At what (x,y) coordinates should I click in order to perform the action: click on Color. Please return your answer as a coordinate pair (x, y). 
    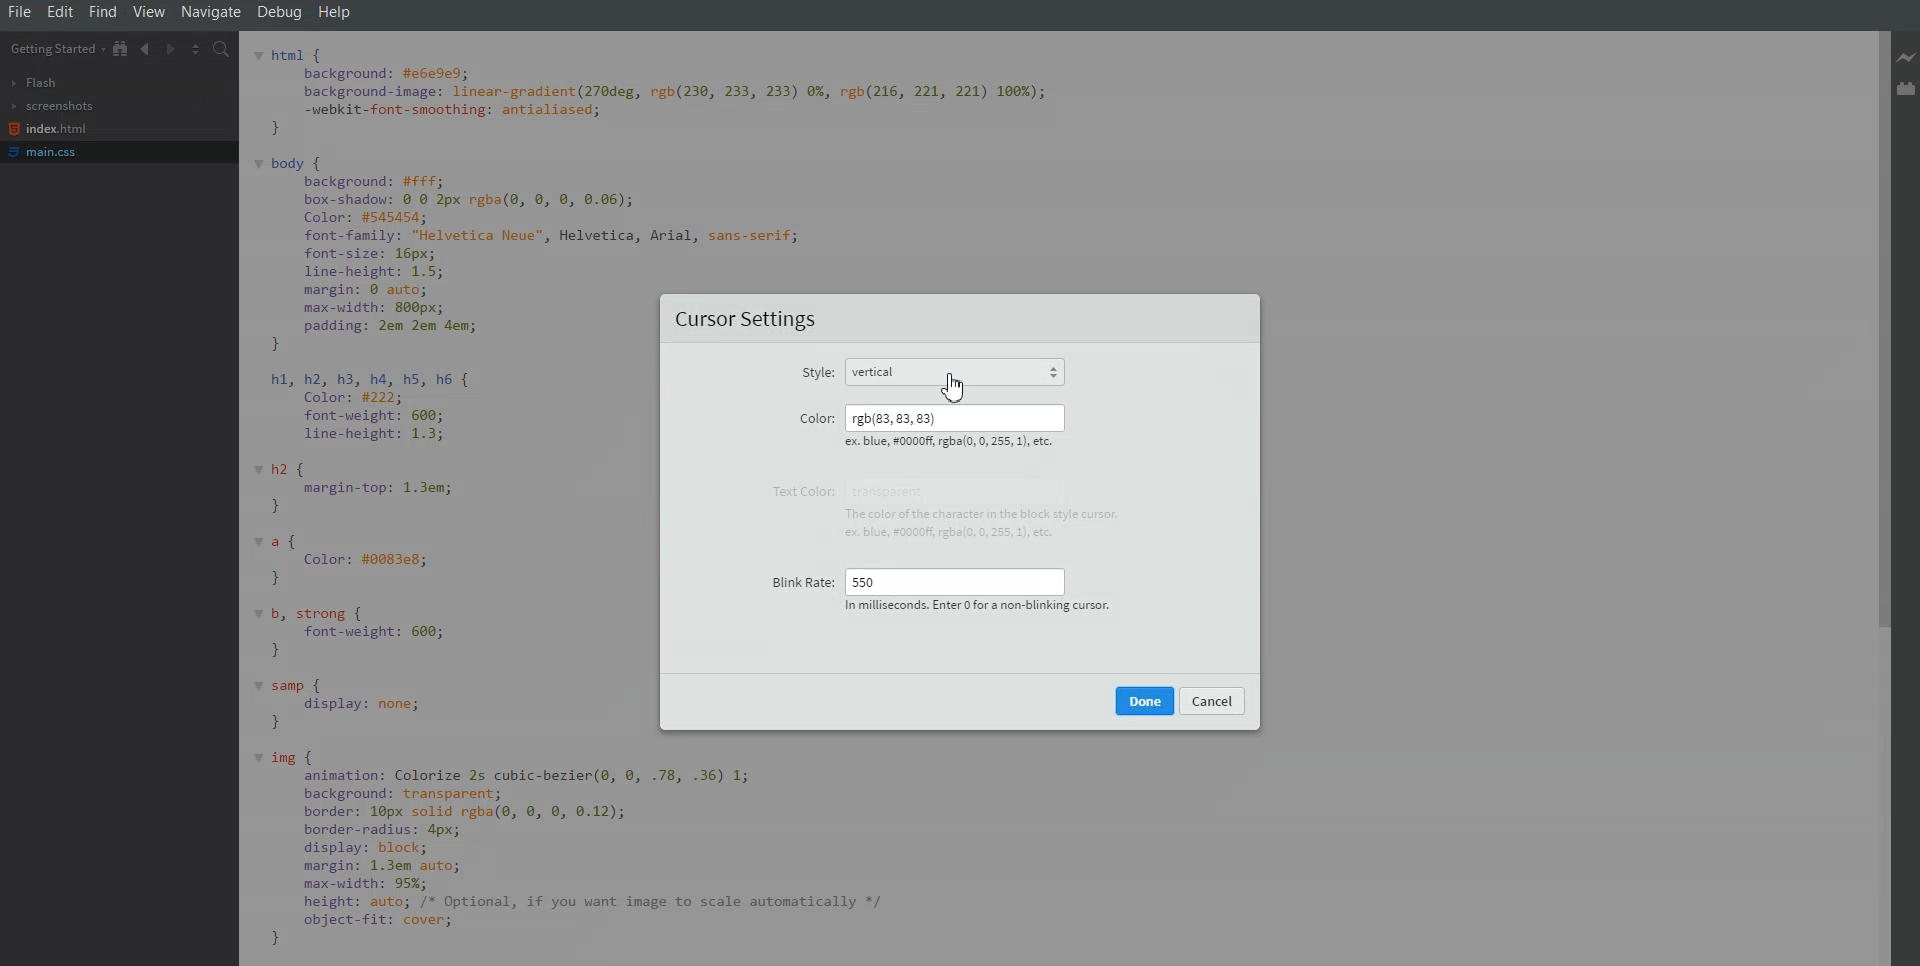
    Looking at the image, I should click on (815, 417).